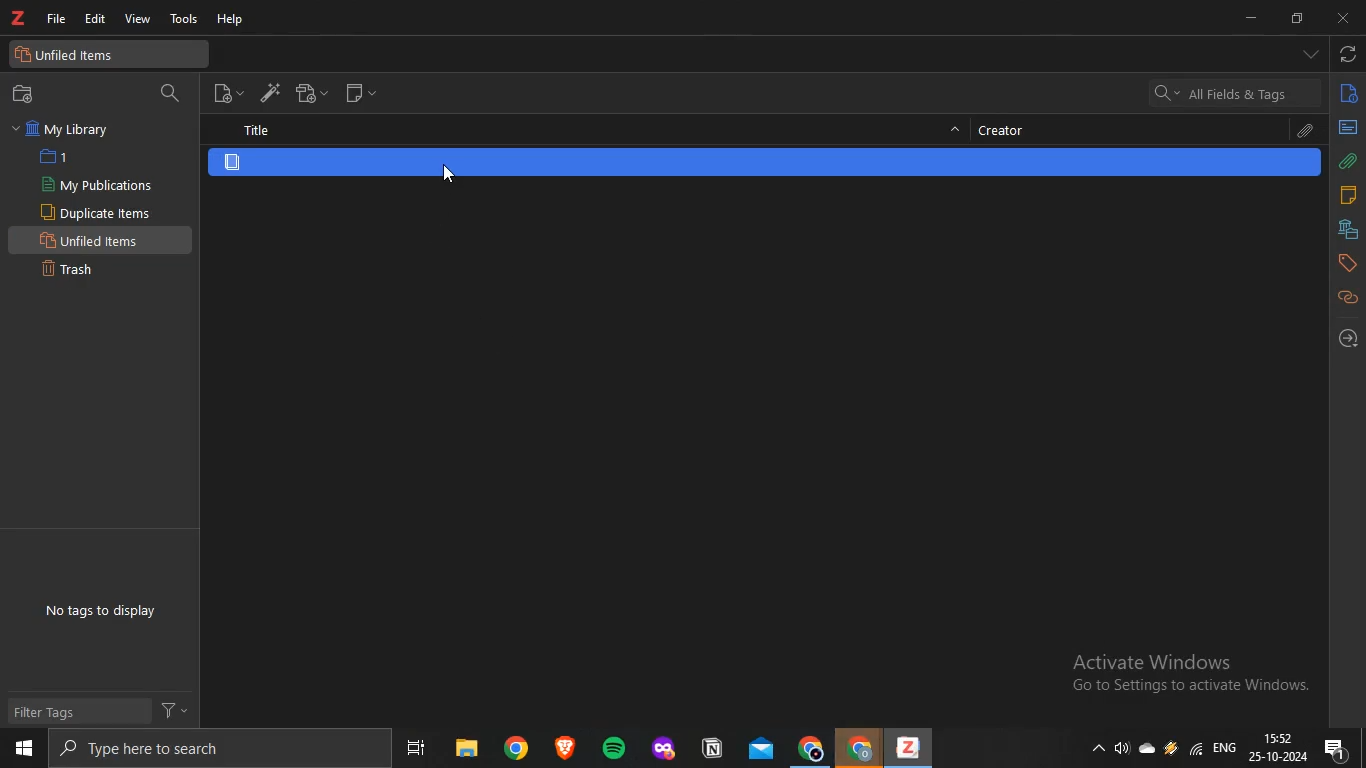 The width and height of the screenshot is (1366, 768). What do you see at coordinates (1009, 129) in the screenshot?
I see `creator` at bounding box center [1009, 129].